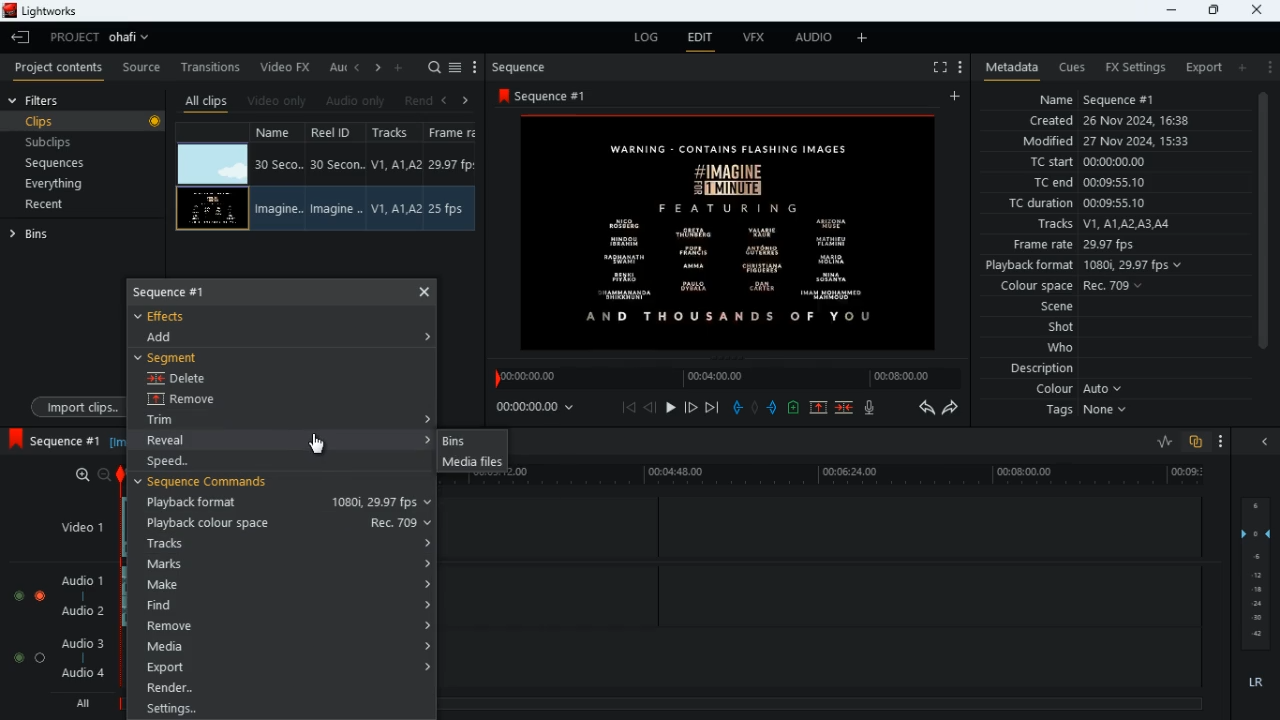 The height and width of the screenshot is (720, 1280). I want to click on audio only, so click(358, 101).